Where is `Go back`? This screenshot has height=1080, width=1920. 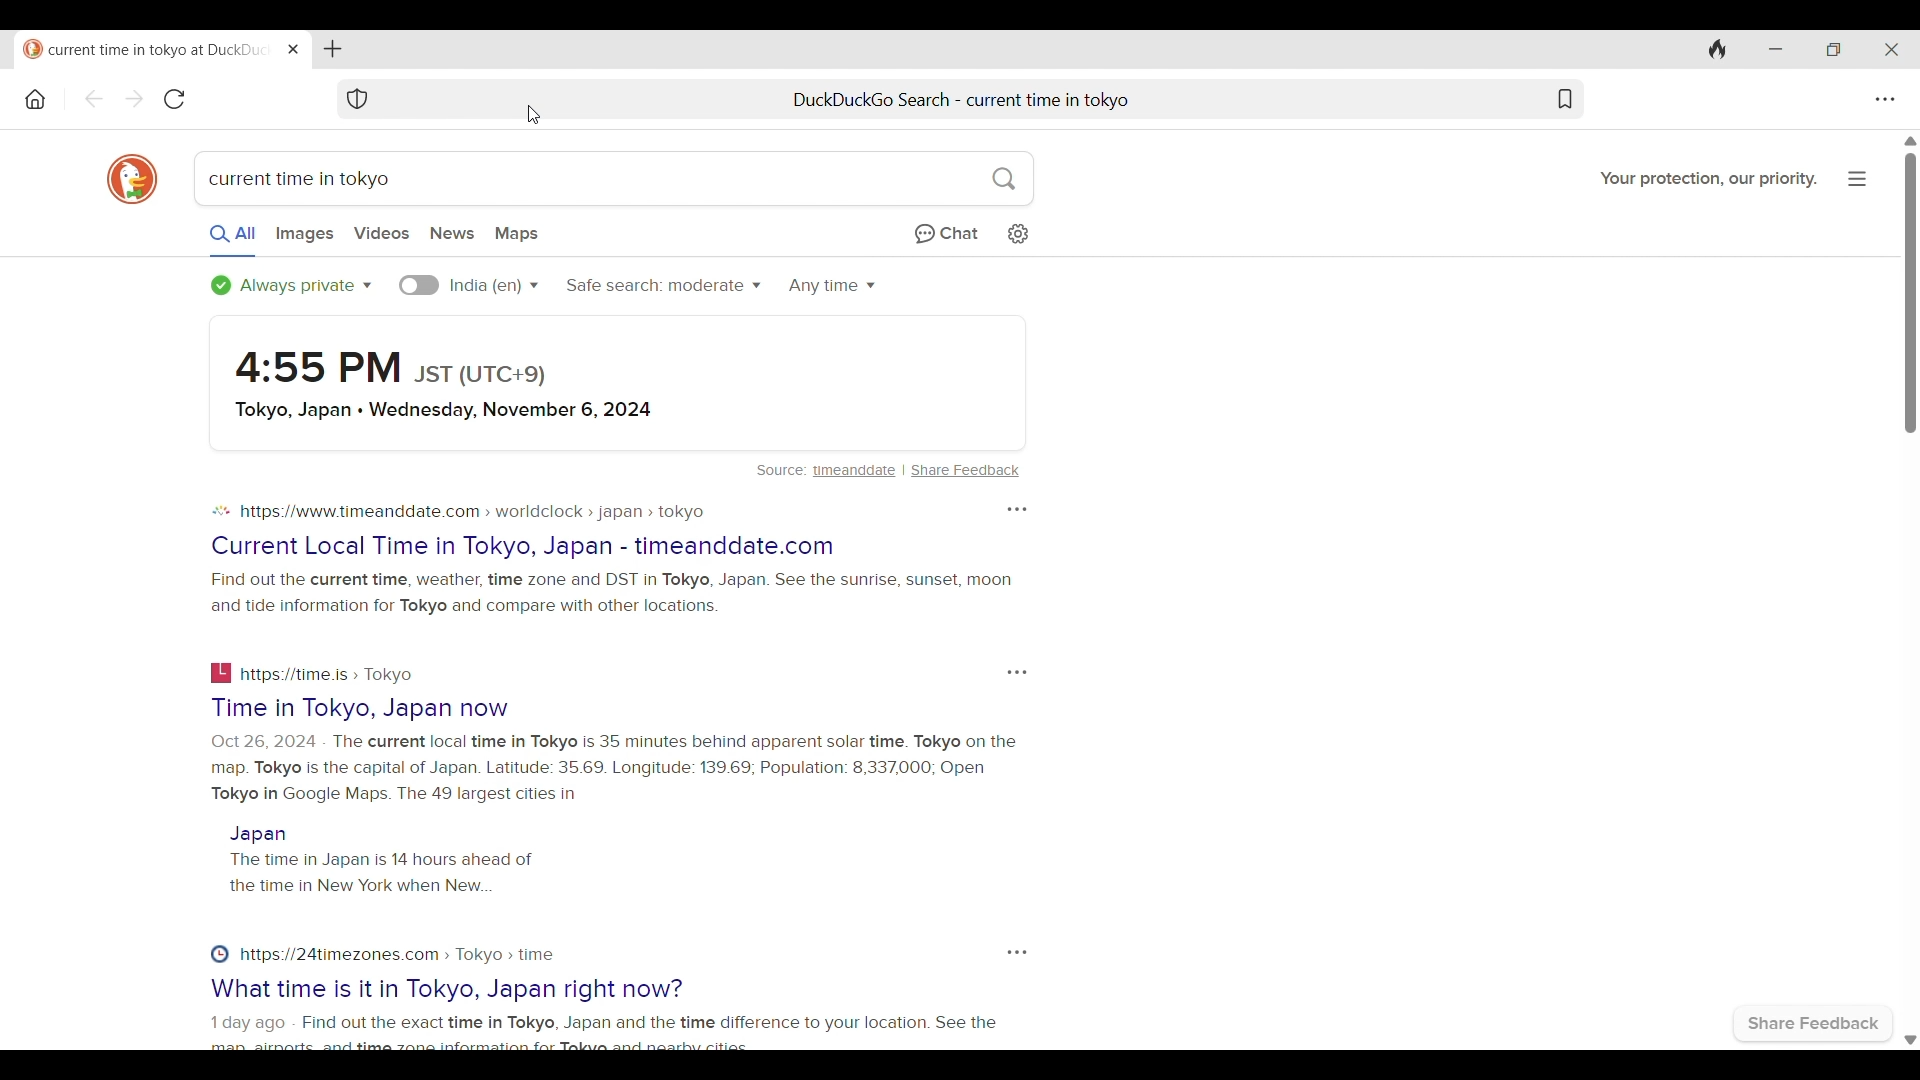
Go back is located at coordinates (94, 98).